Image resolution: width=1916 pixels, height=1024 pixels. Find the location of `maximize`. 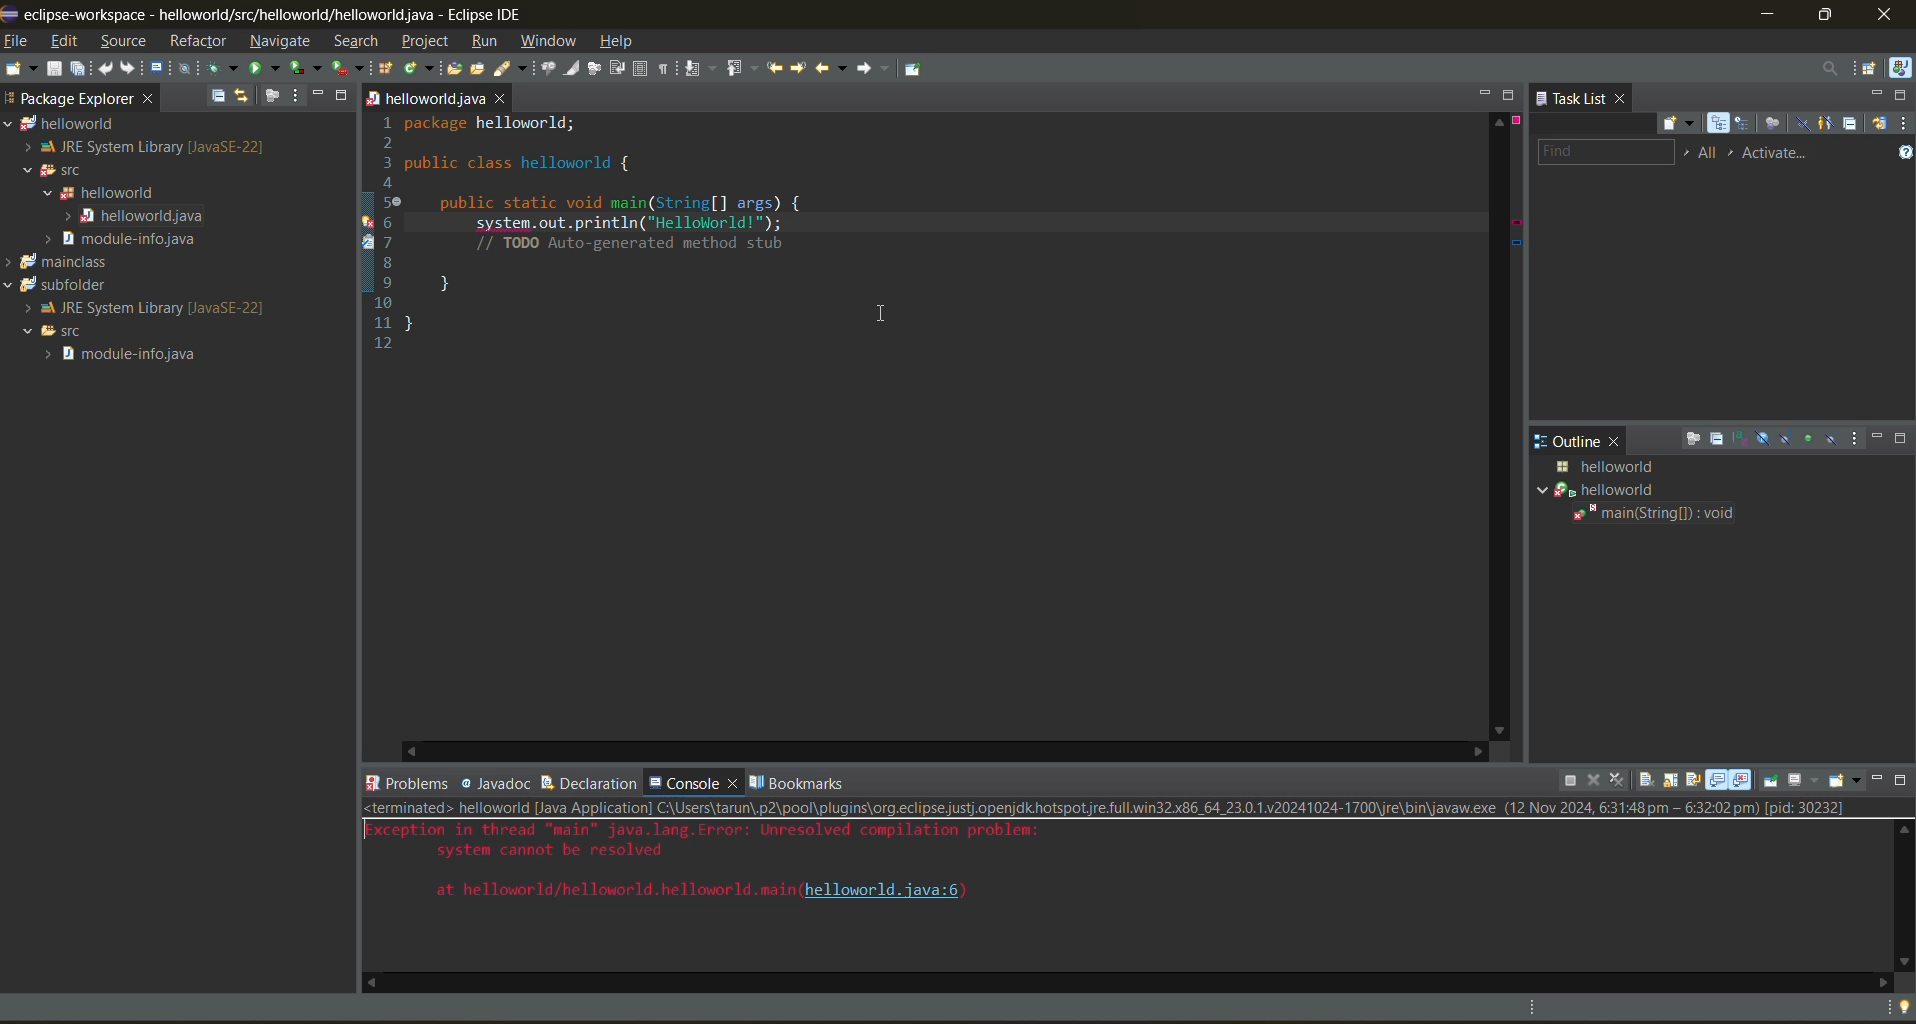

maximize is located at coordinates (1904, 439).